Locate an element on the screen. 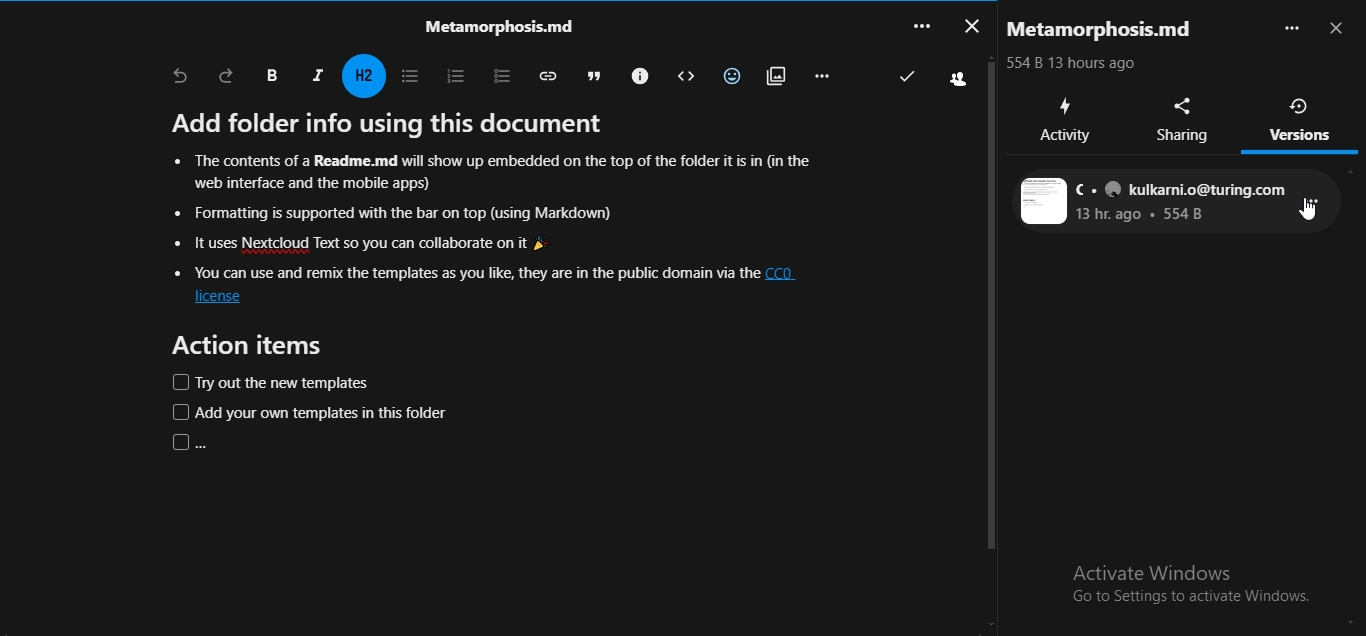 The width and height of the screenshot is (1366, 636). 554 B 13 hours ago is located at coordinates (1078, 64).